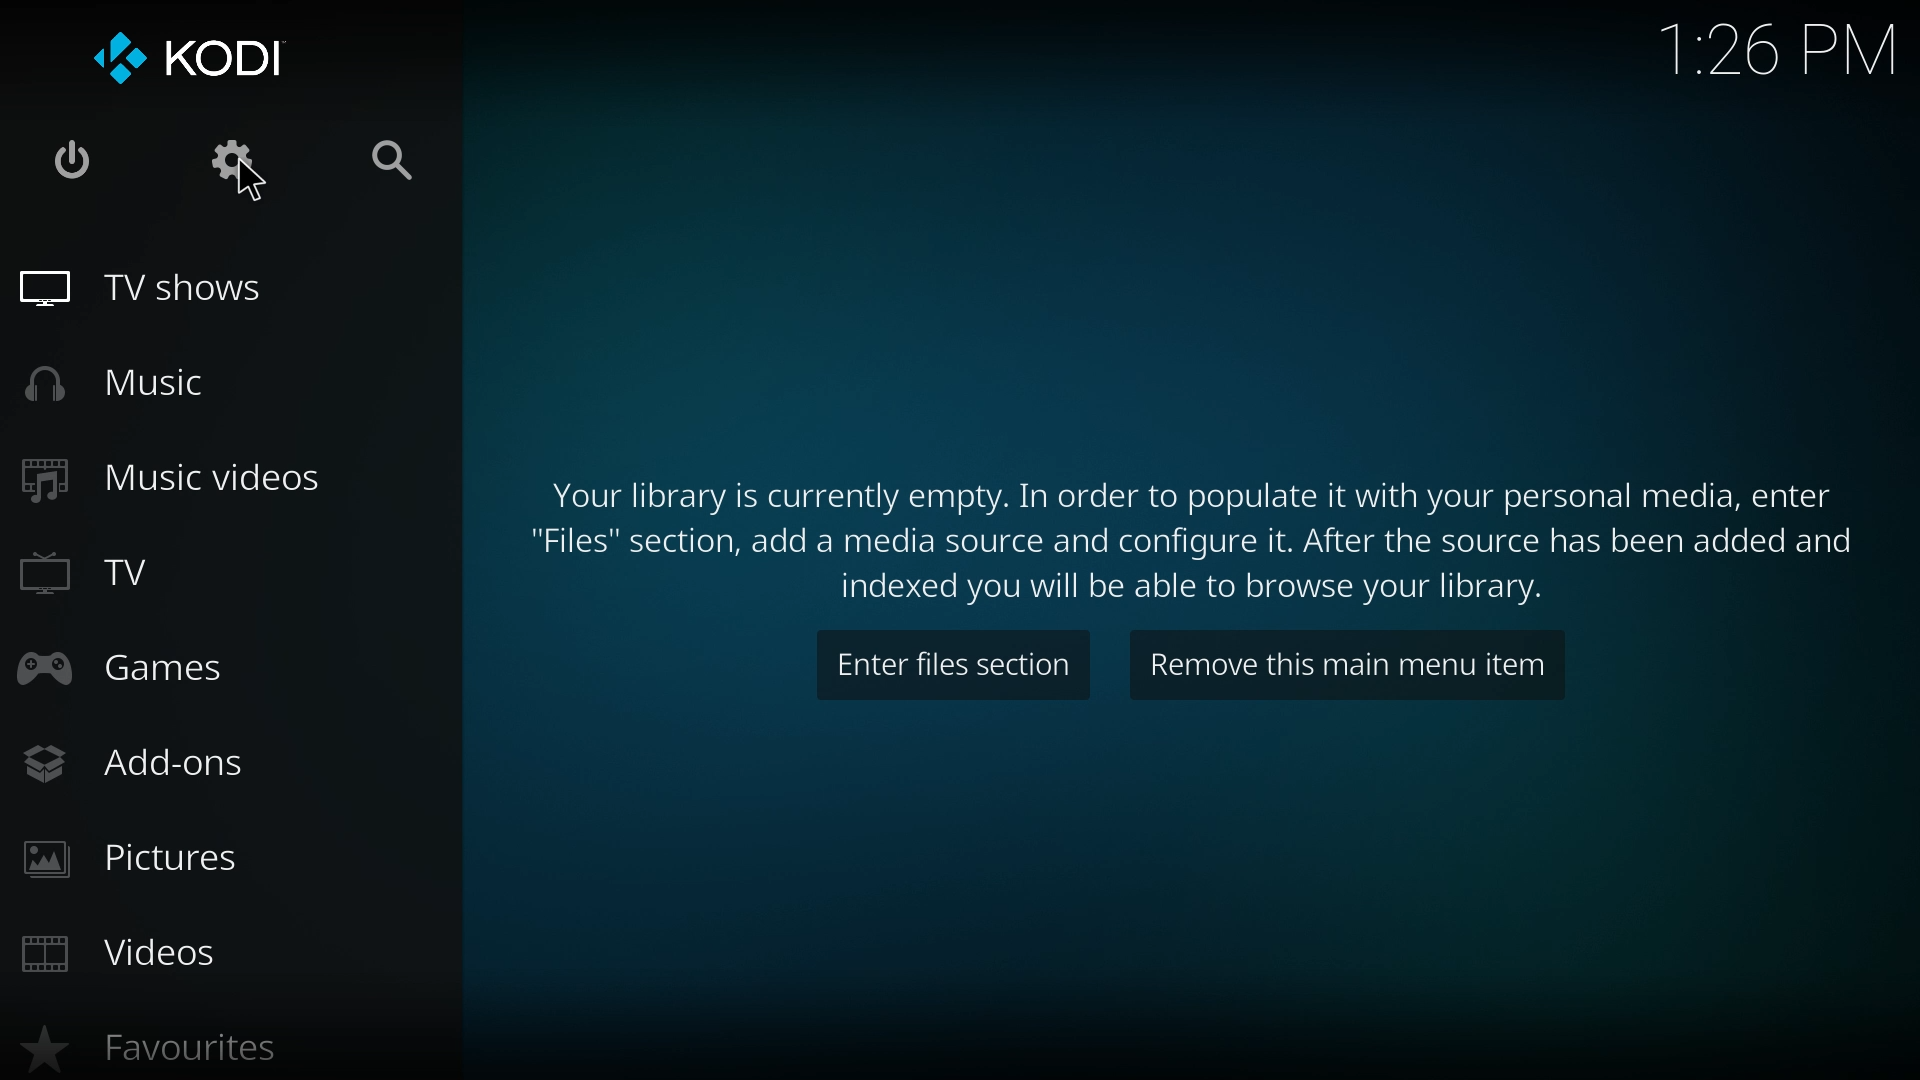  I want to click on tv shows, so click(205, 289).